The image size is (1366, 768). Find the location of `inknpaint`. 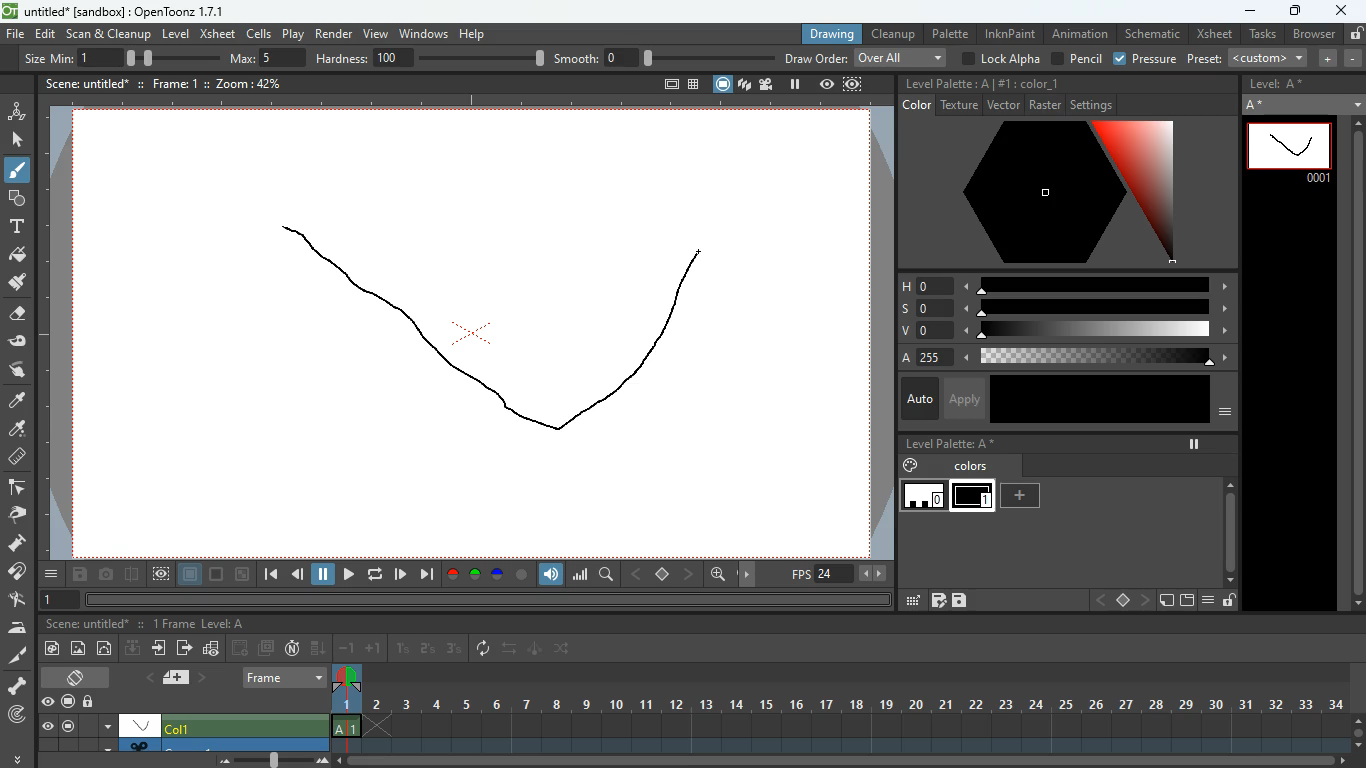

inknpaint is located at coordinates (1010, 33).